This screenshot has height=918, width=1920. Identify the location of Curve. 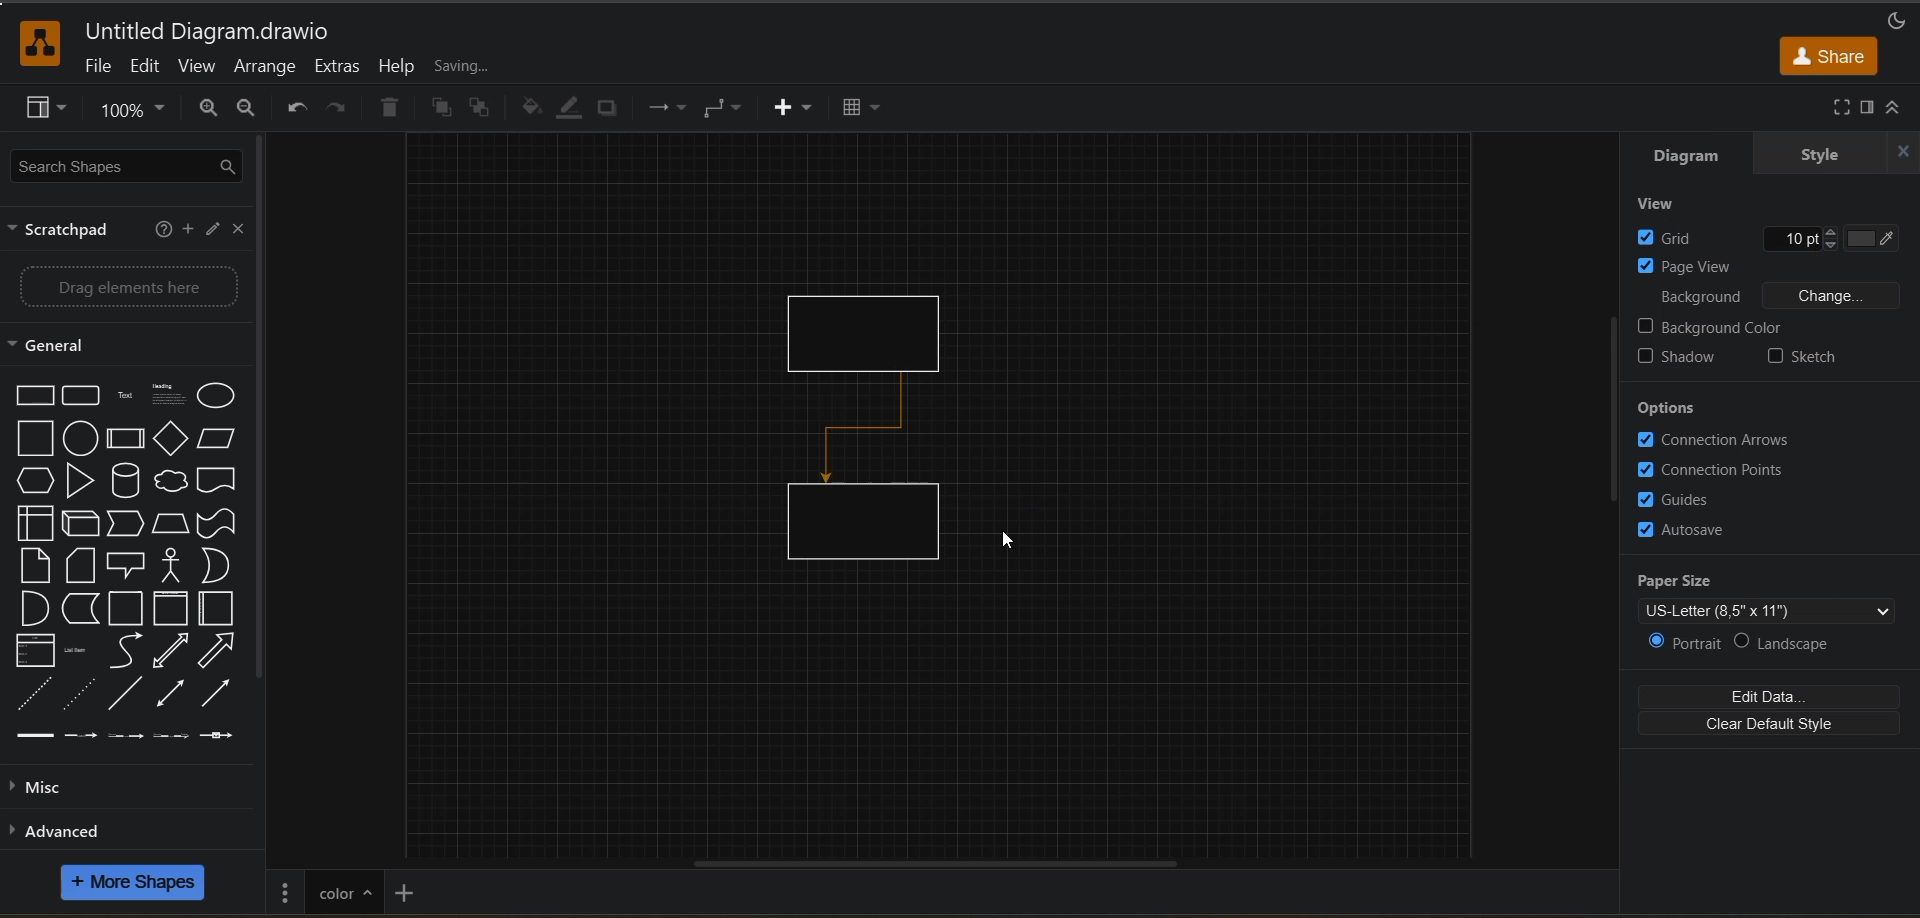
(129, 652).